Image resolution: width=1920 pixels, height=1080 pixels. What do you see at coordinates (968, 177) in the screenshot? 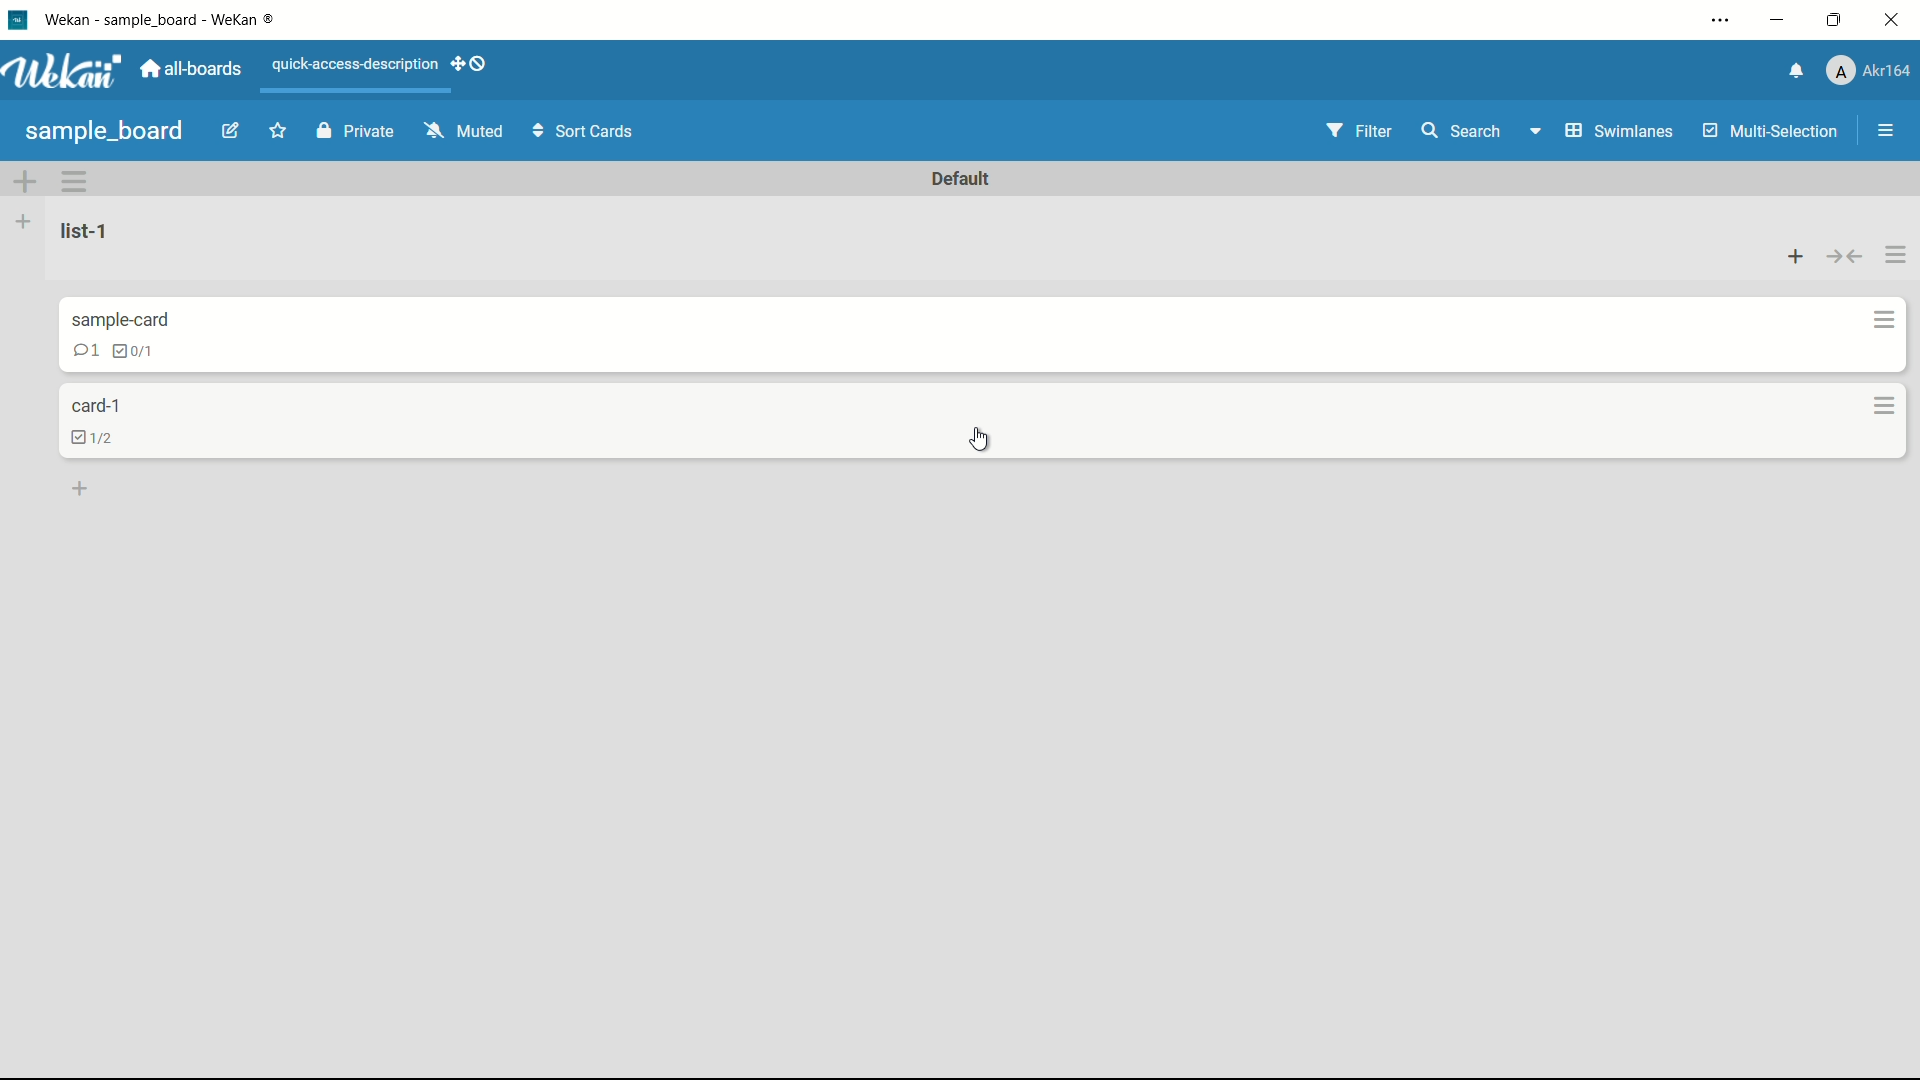
I see `default` at bounding box center [968, 177].